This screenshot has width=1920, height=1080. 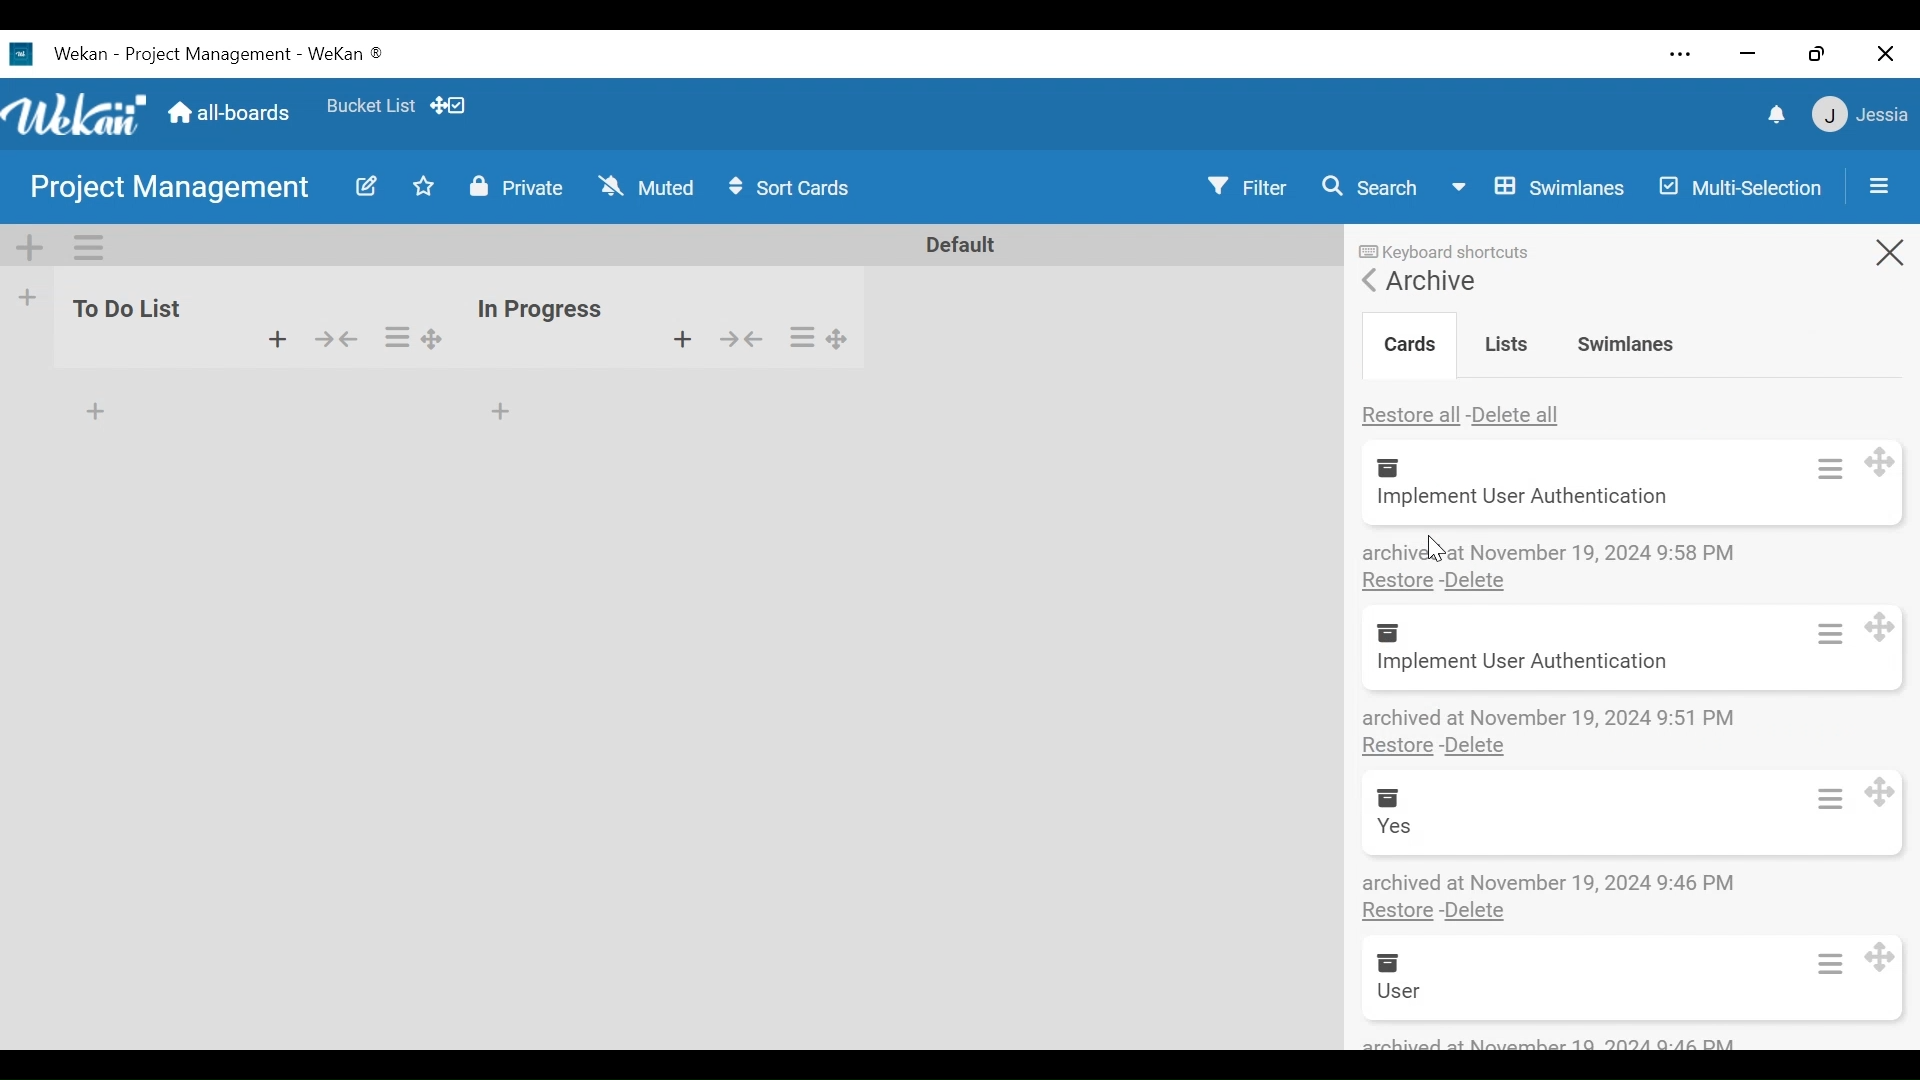 What do you see at coordinates (955, 244) in the screenshot?
I see `Default` at bounding box center [955, 244].